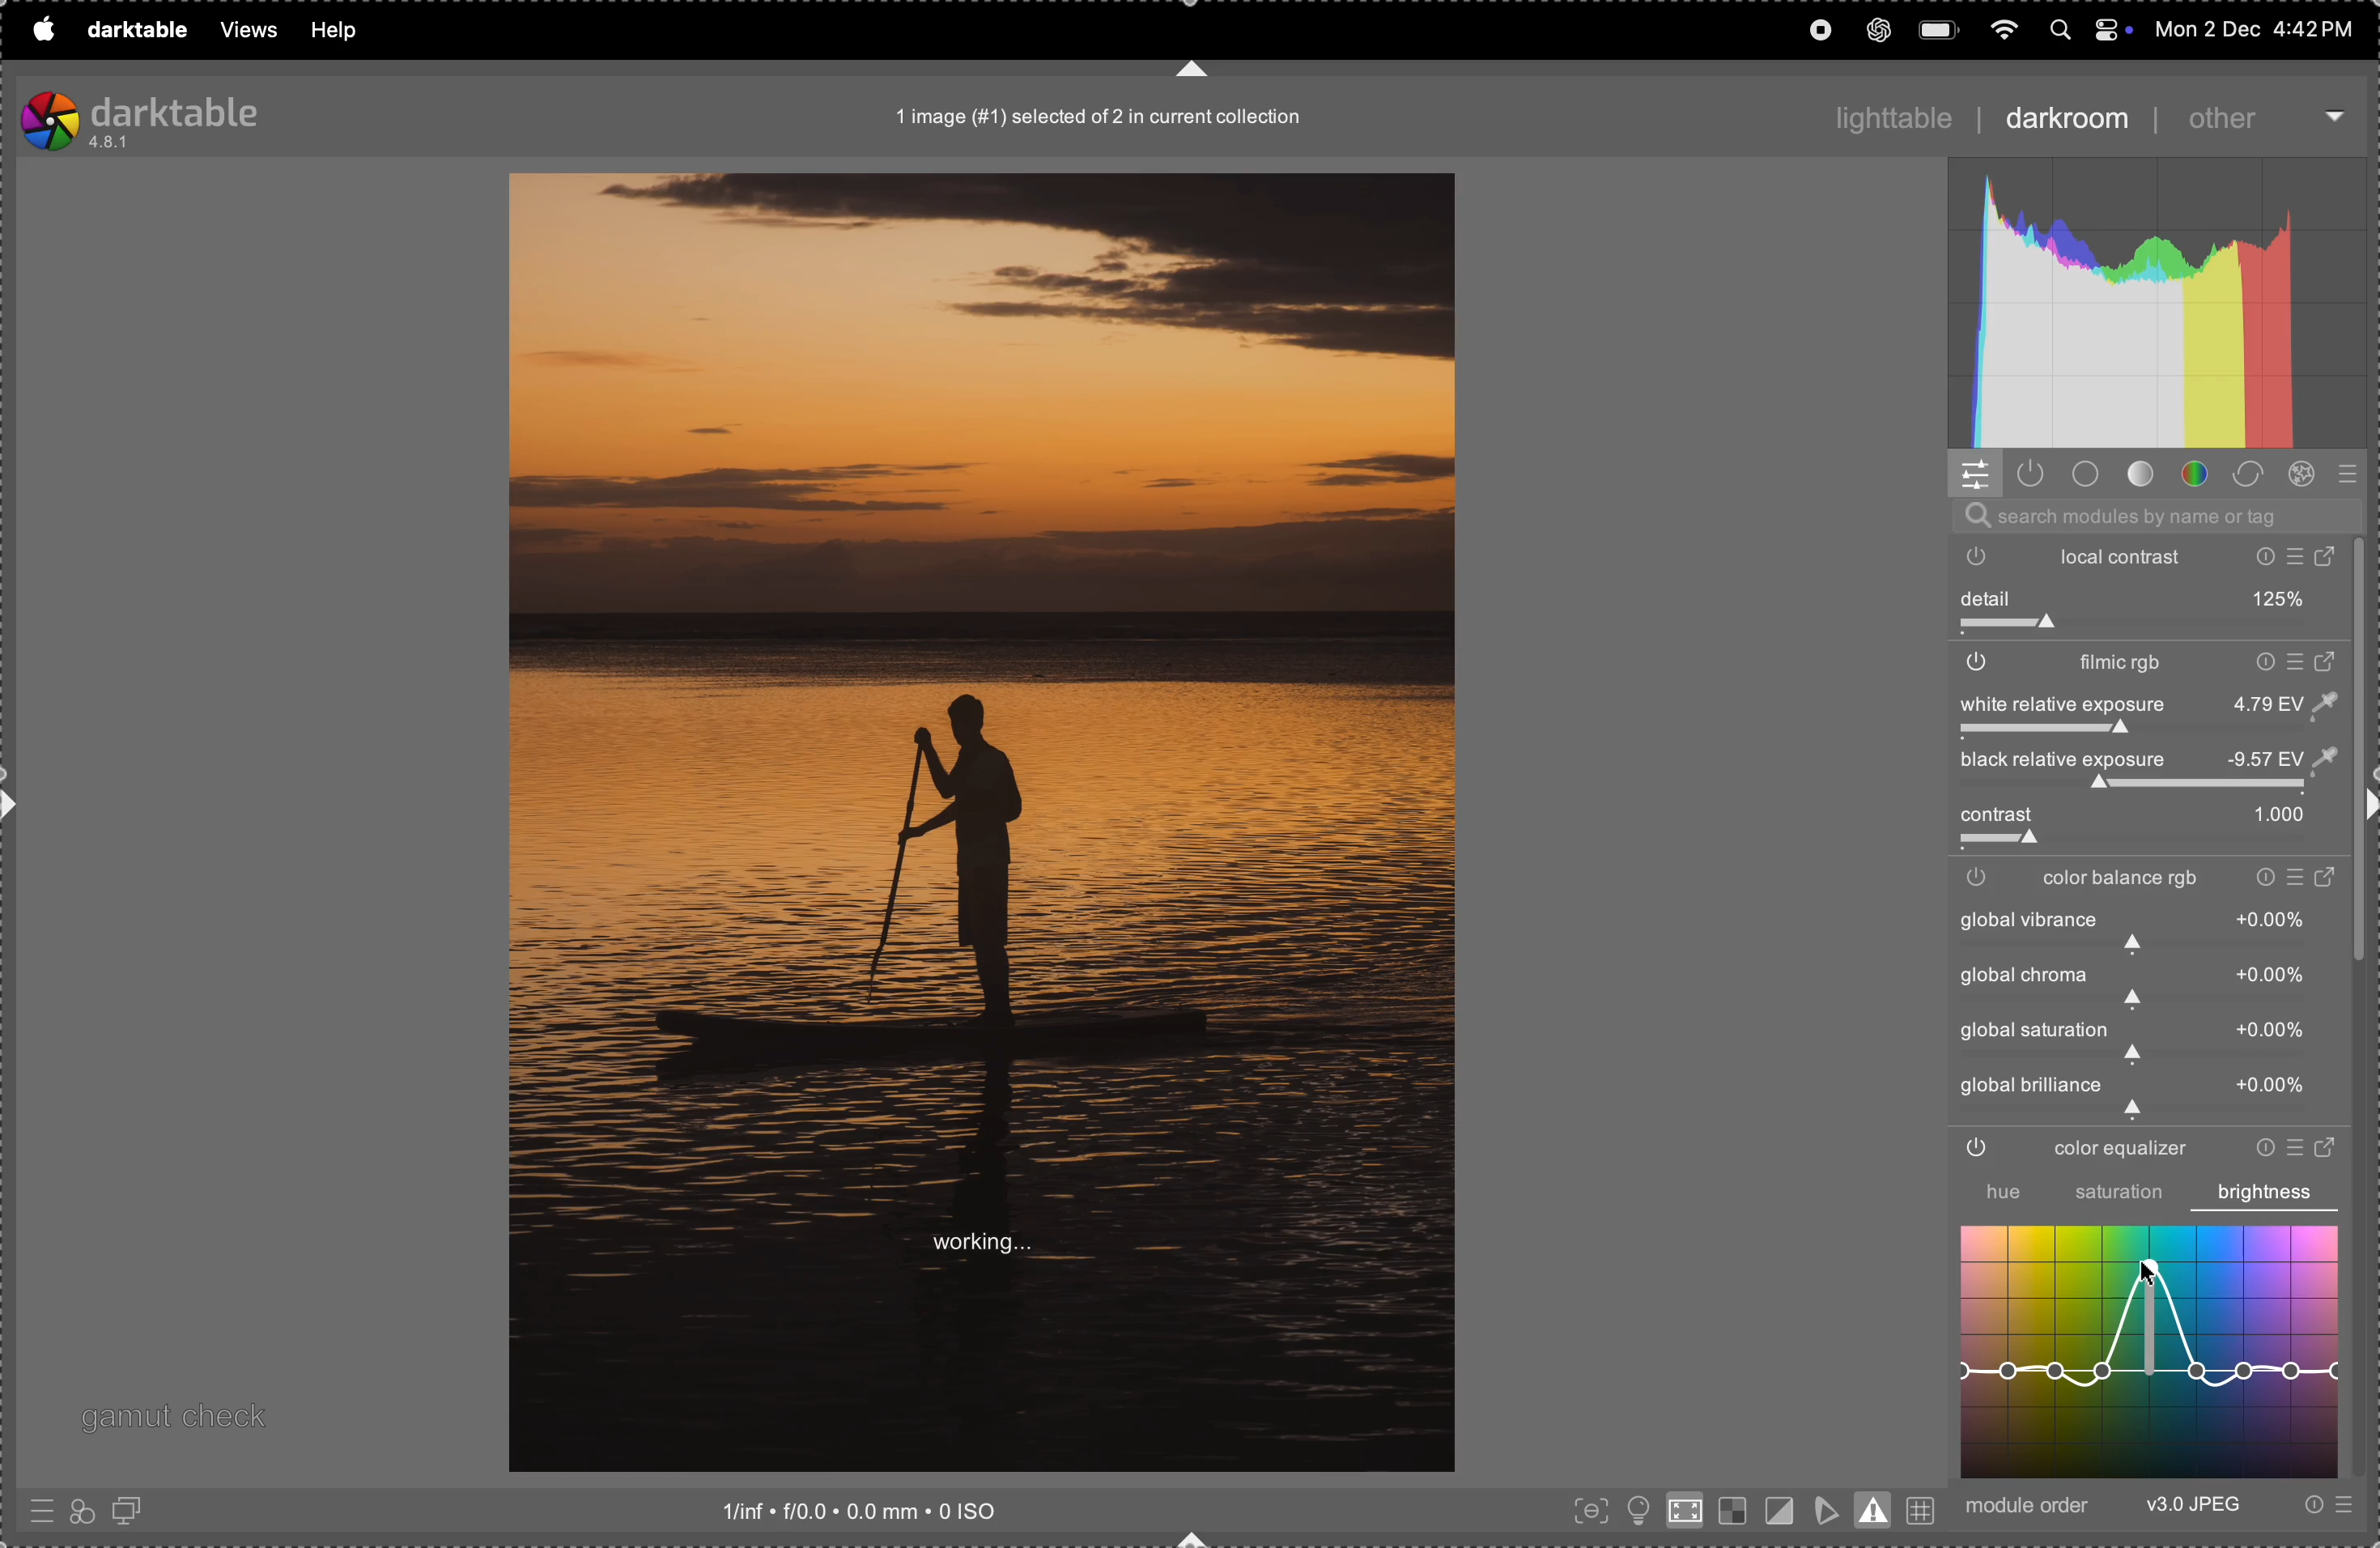 Image resolution: width=2380 pixels, height=1548 pixels. What do you see at coordinates (981, 823) in the screenshot?
I see `image` at bounding box center [981, 823].